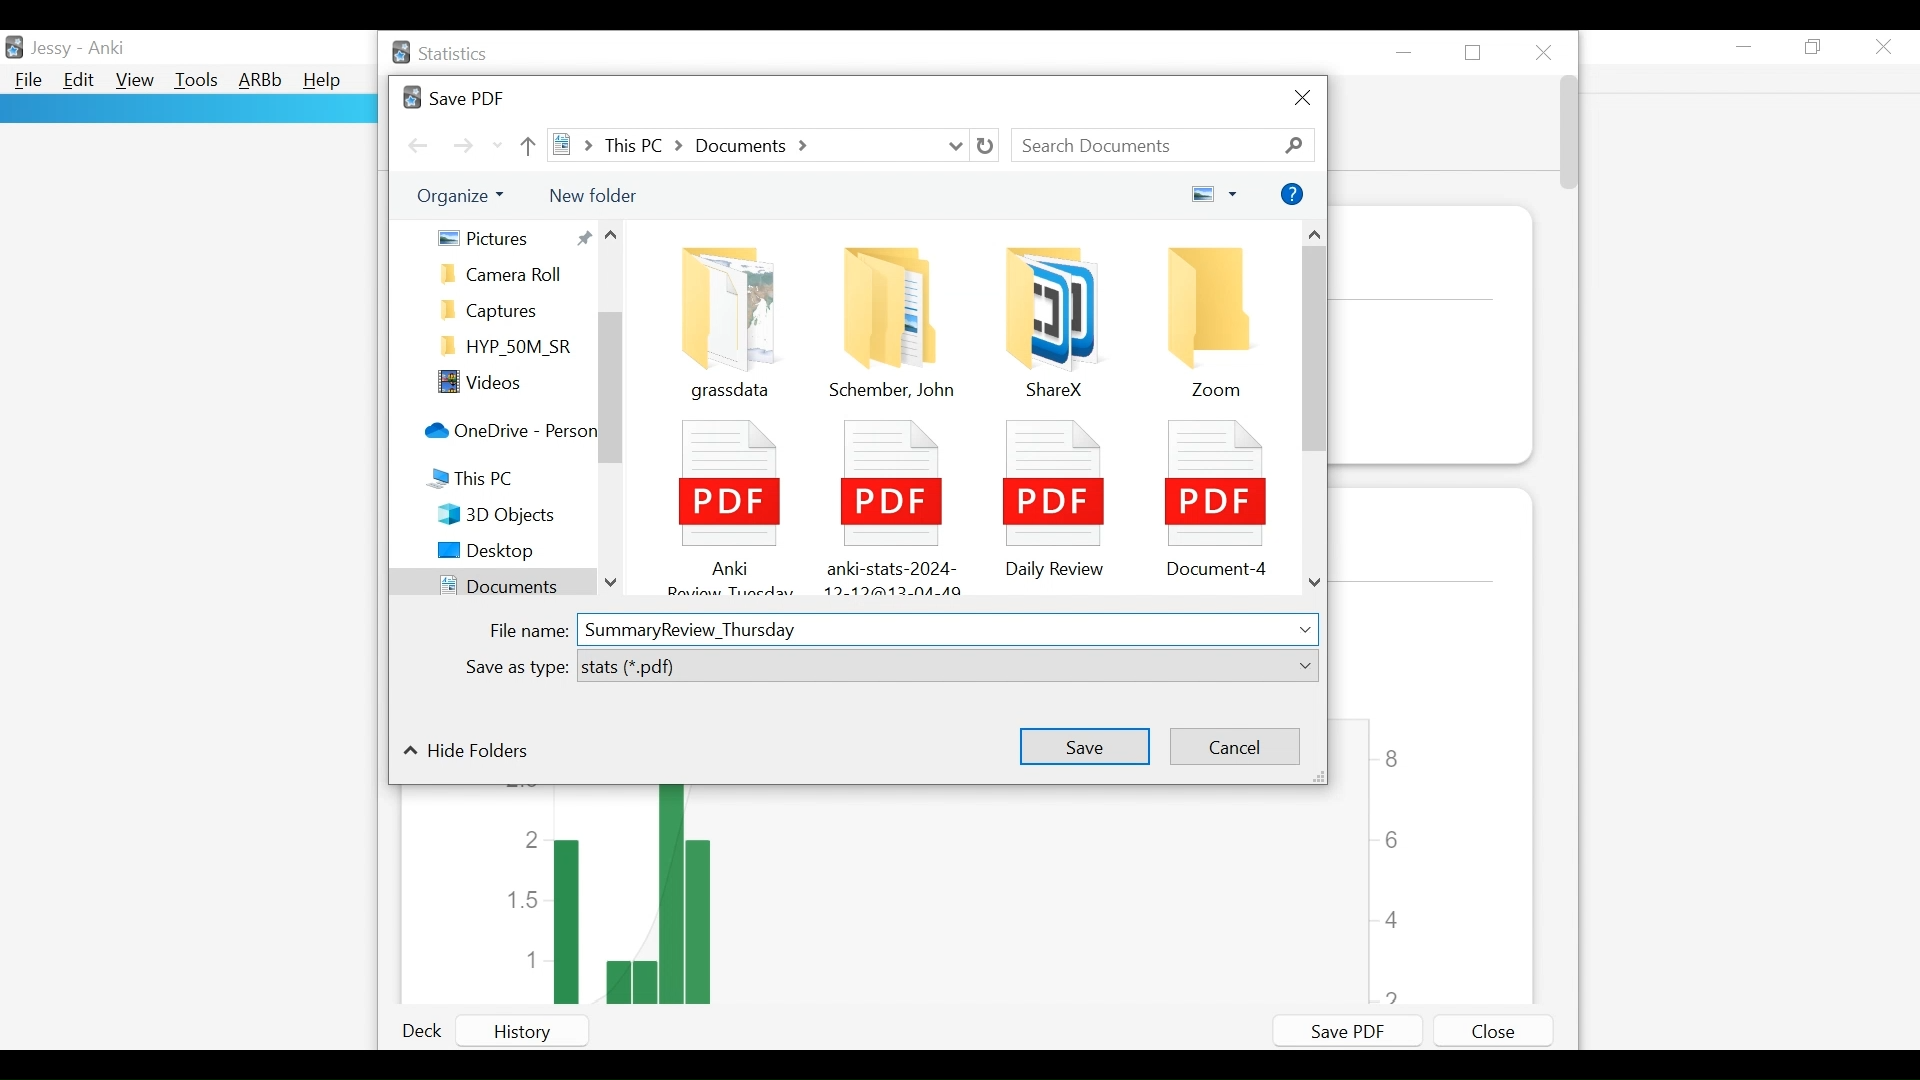 The height and width of the screenshot is (1080, 1920). Describe the element at coordinates (527, 631) in the screenshot. I see `` at that location.